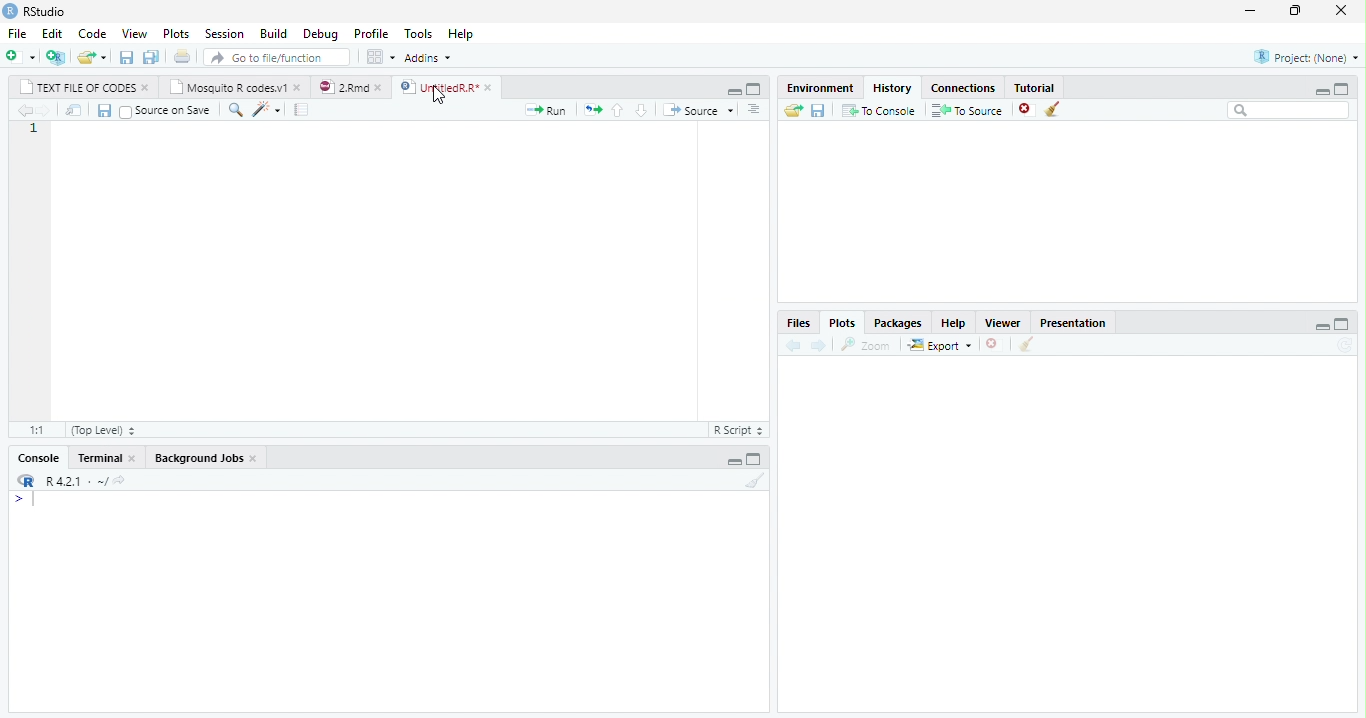  I want to click on top level, so click(101, 429).